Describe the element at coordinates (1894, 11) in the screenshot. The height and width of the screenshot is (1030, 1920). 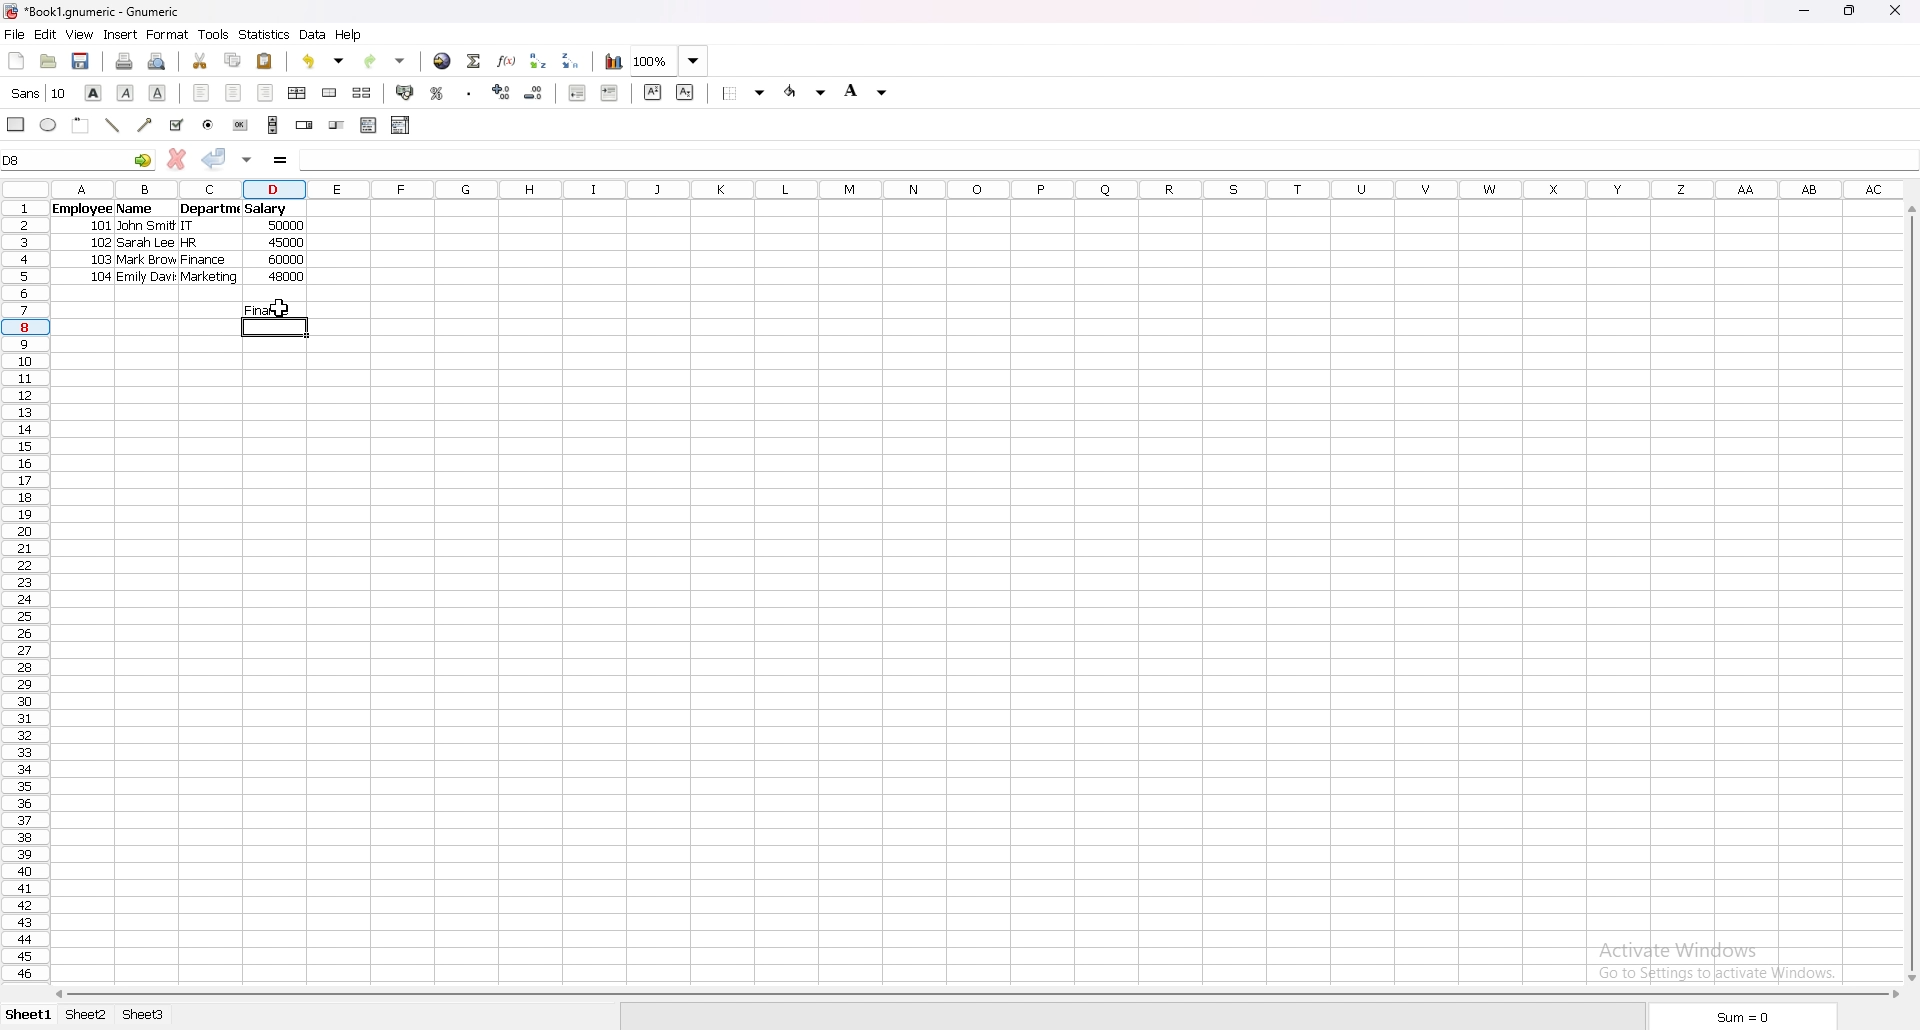
I see `close` at that location.